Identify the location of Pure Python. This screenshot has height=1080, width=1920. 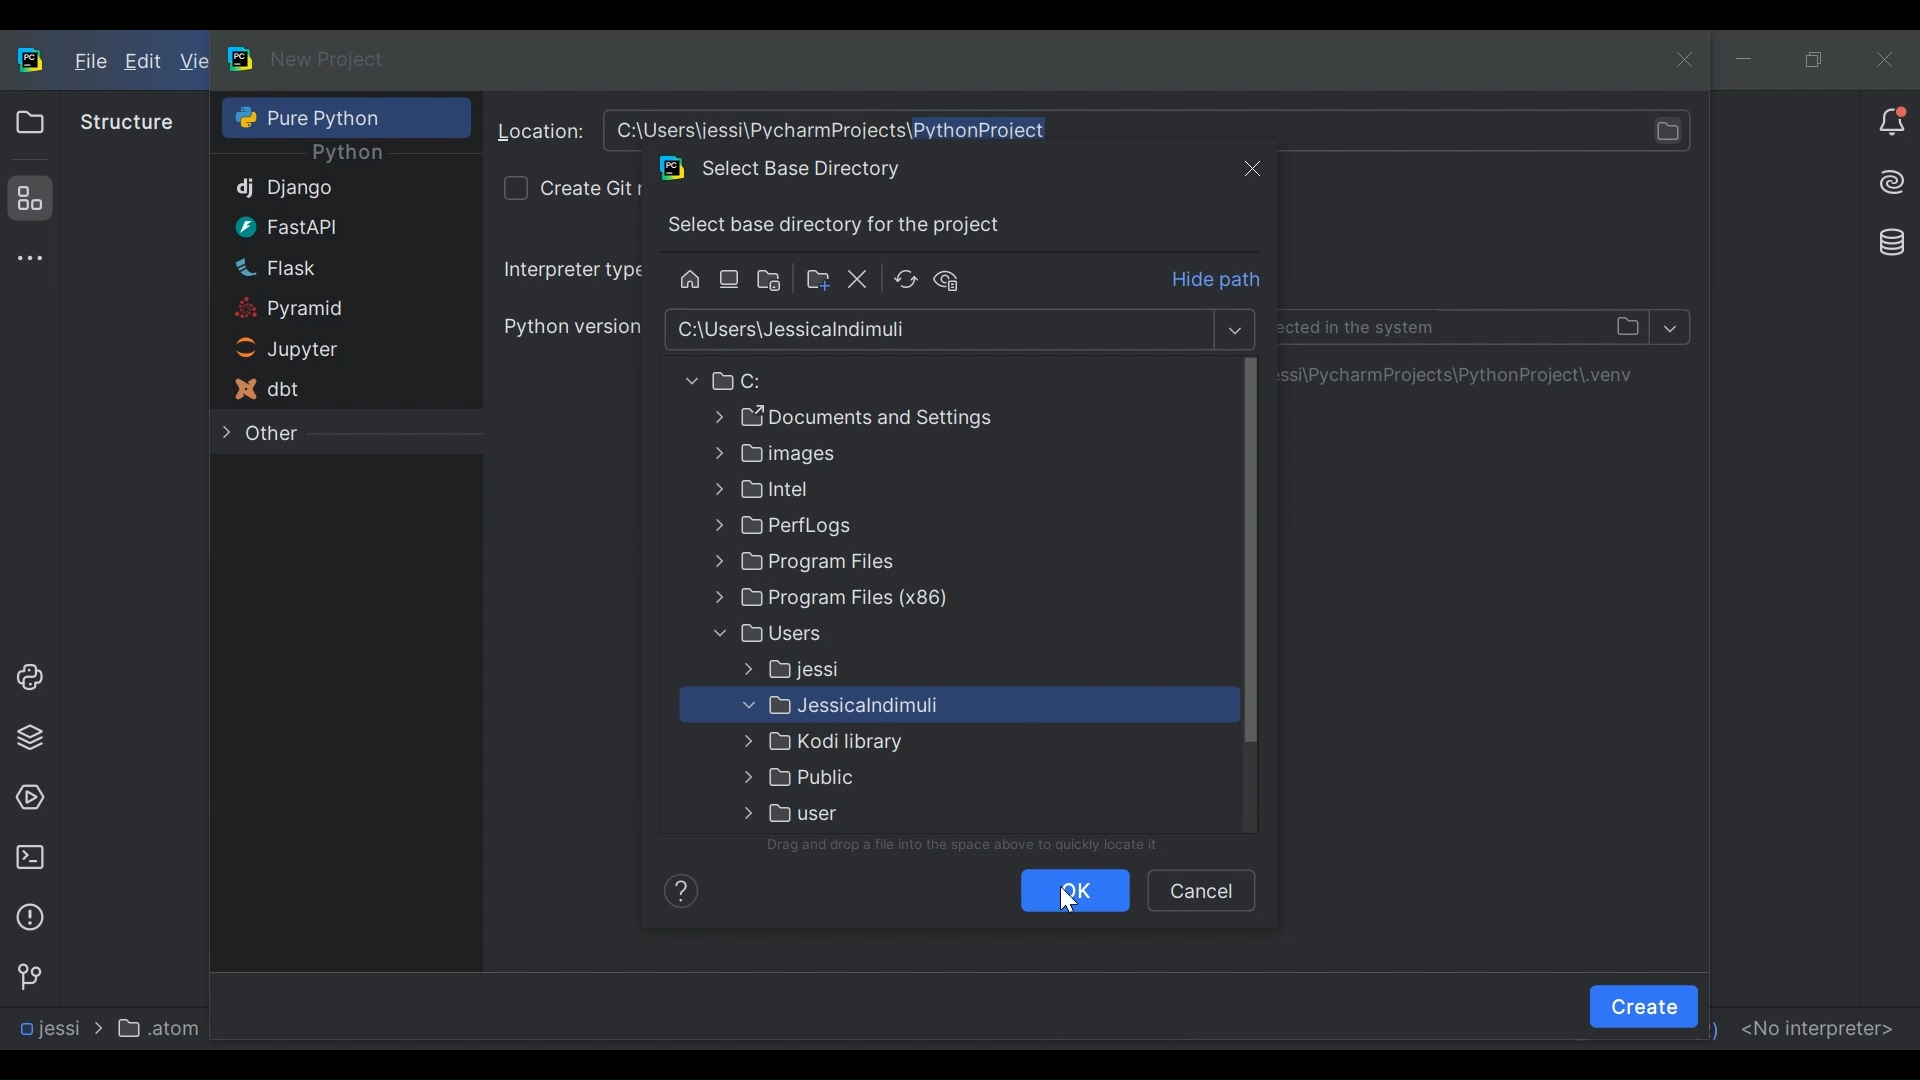
(344, 117).